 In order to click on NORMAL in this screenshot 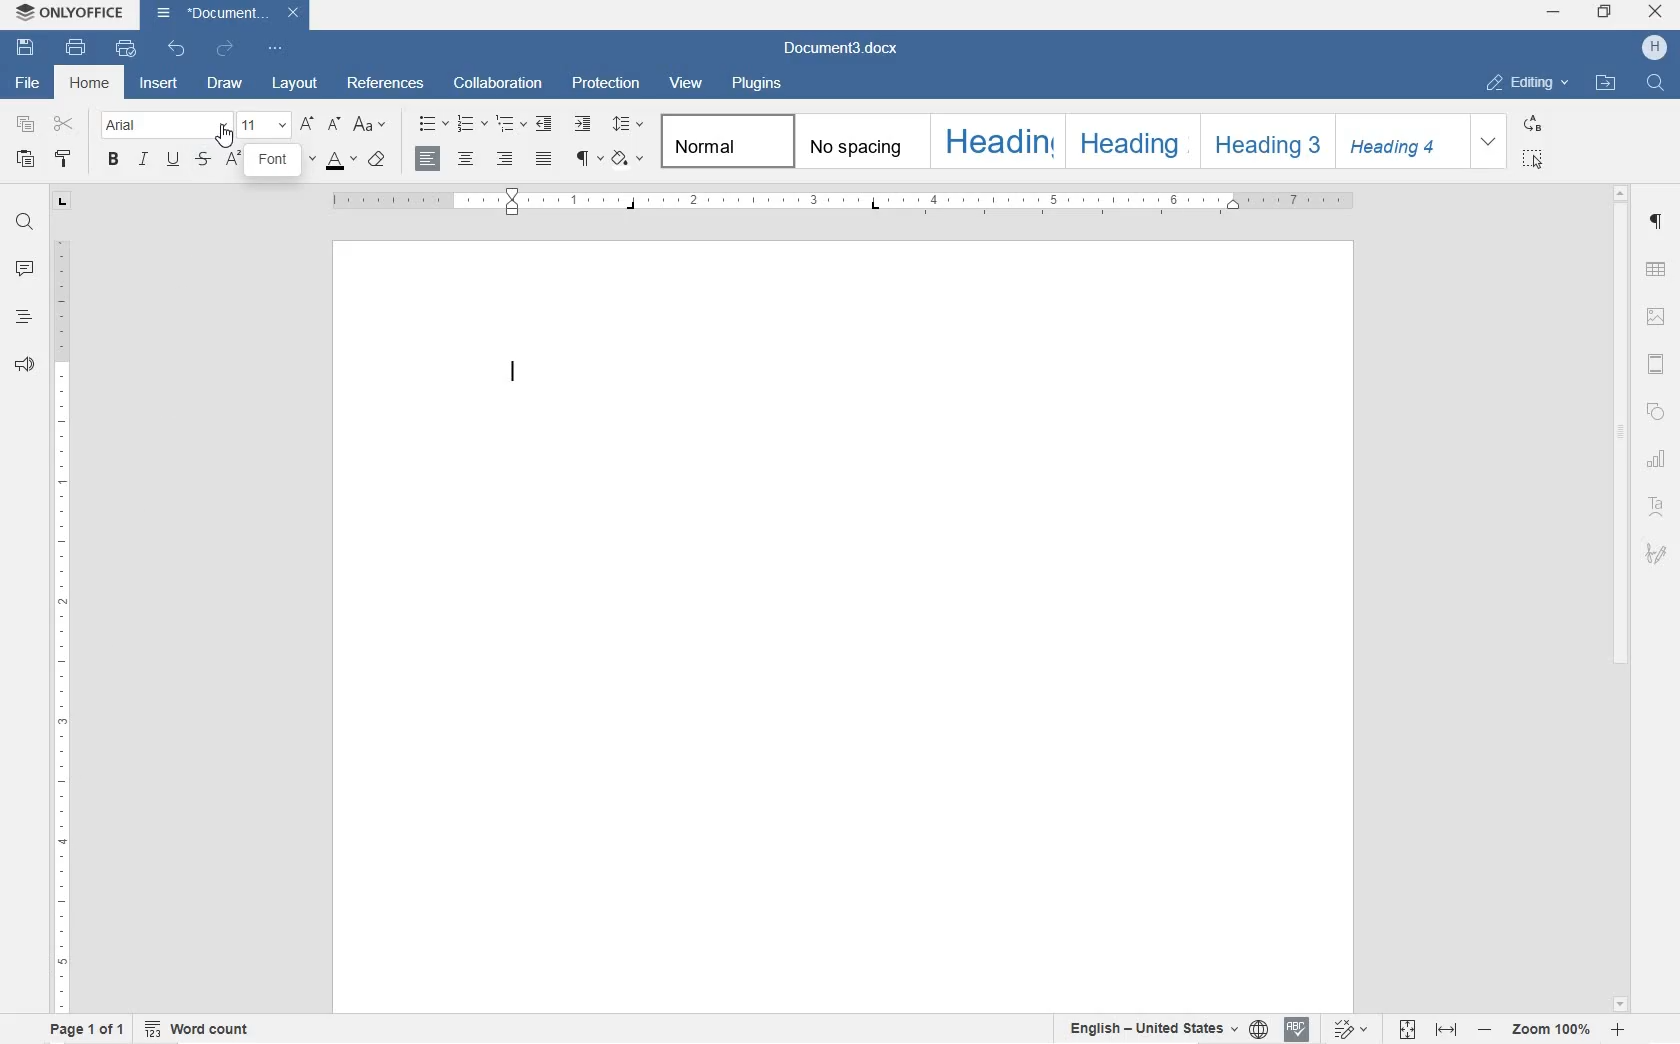, I will do `click(724, 140)`.